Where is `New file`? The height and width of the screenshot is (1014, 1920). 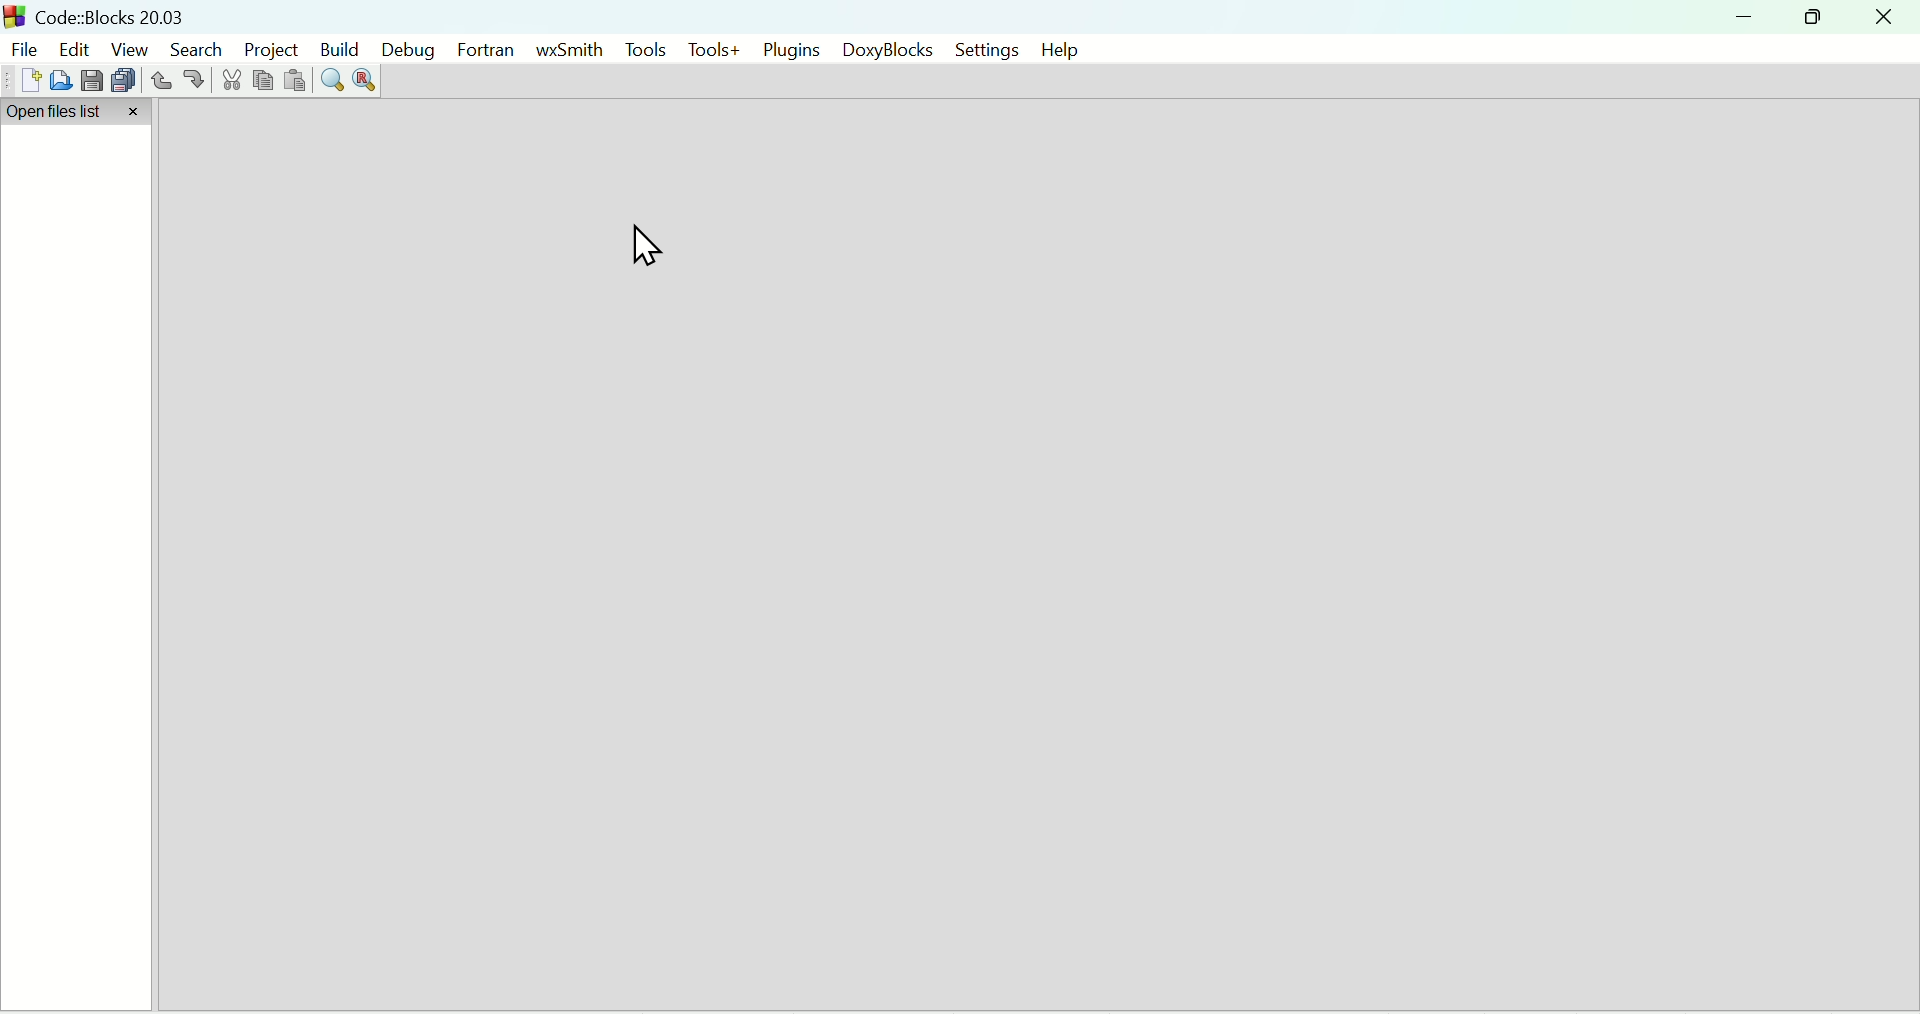
New file is located at coordinates (28, 80).